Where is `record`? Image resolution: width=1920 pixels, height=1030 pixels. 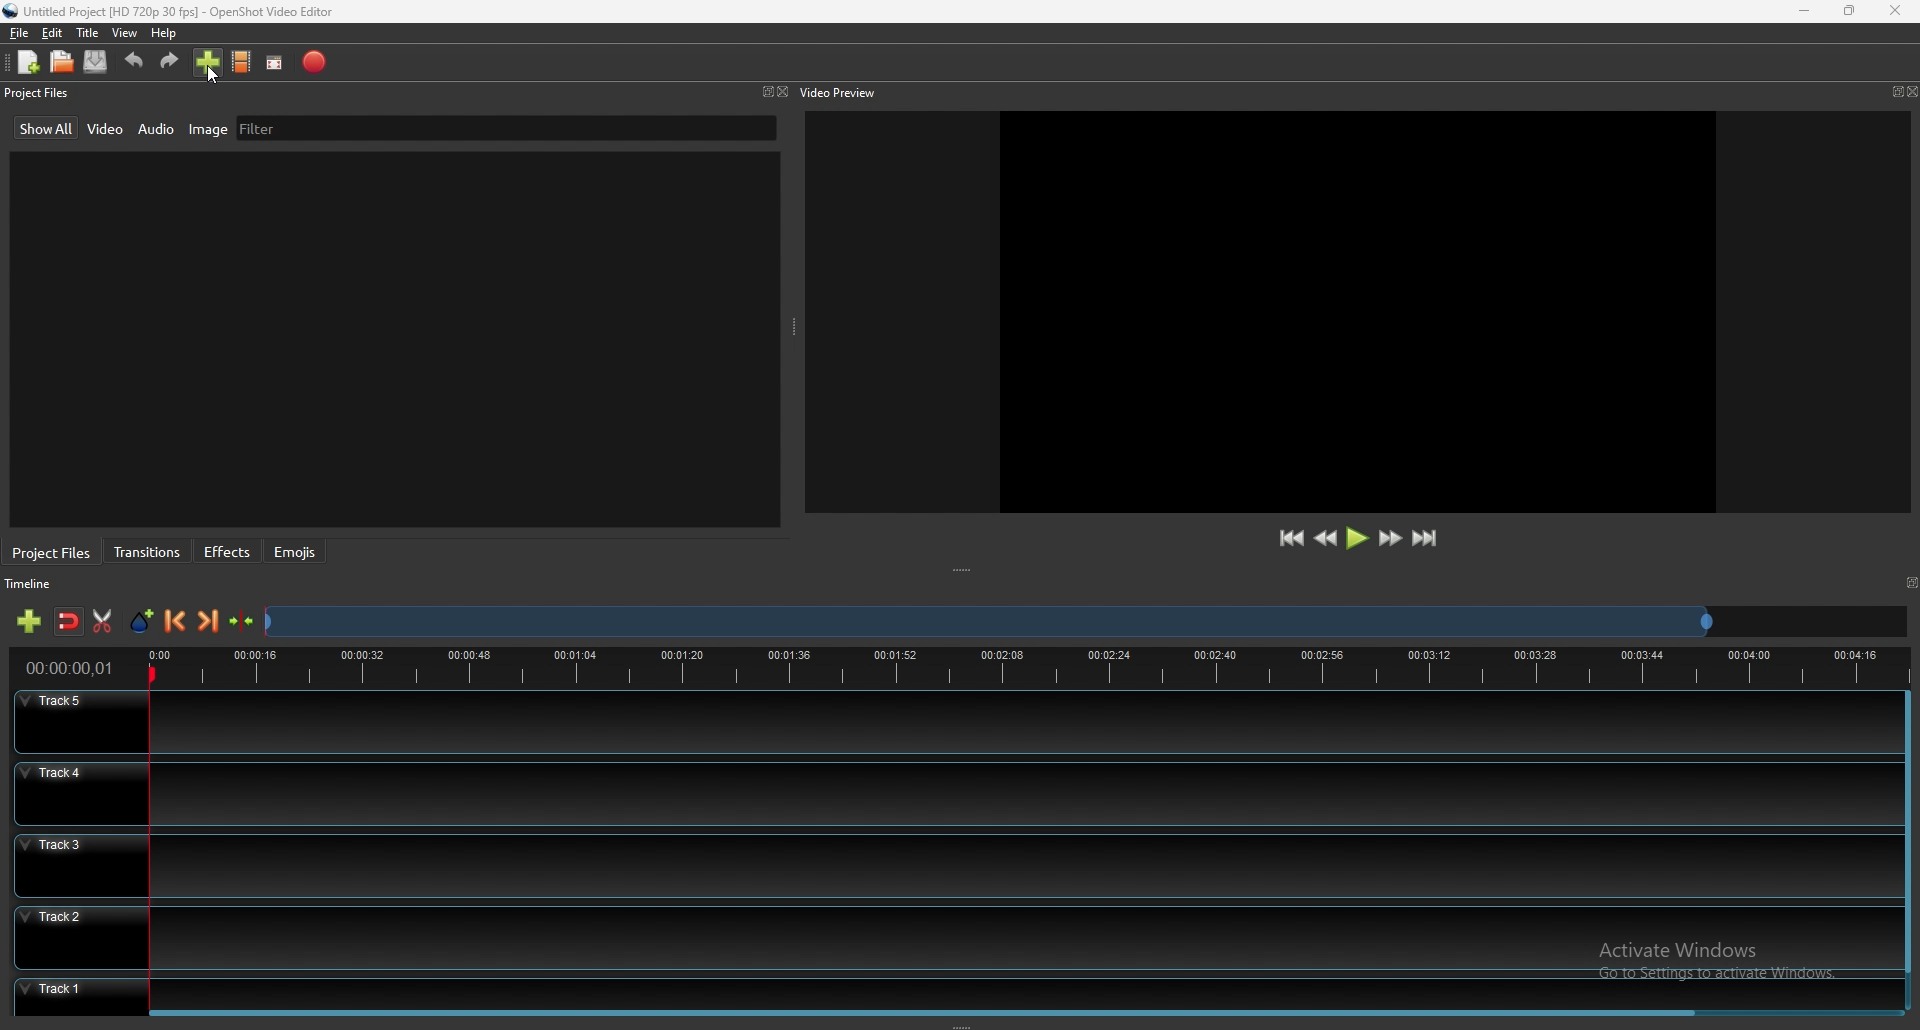 record is located at coordinates (317, 61).